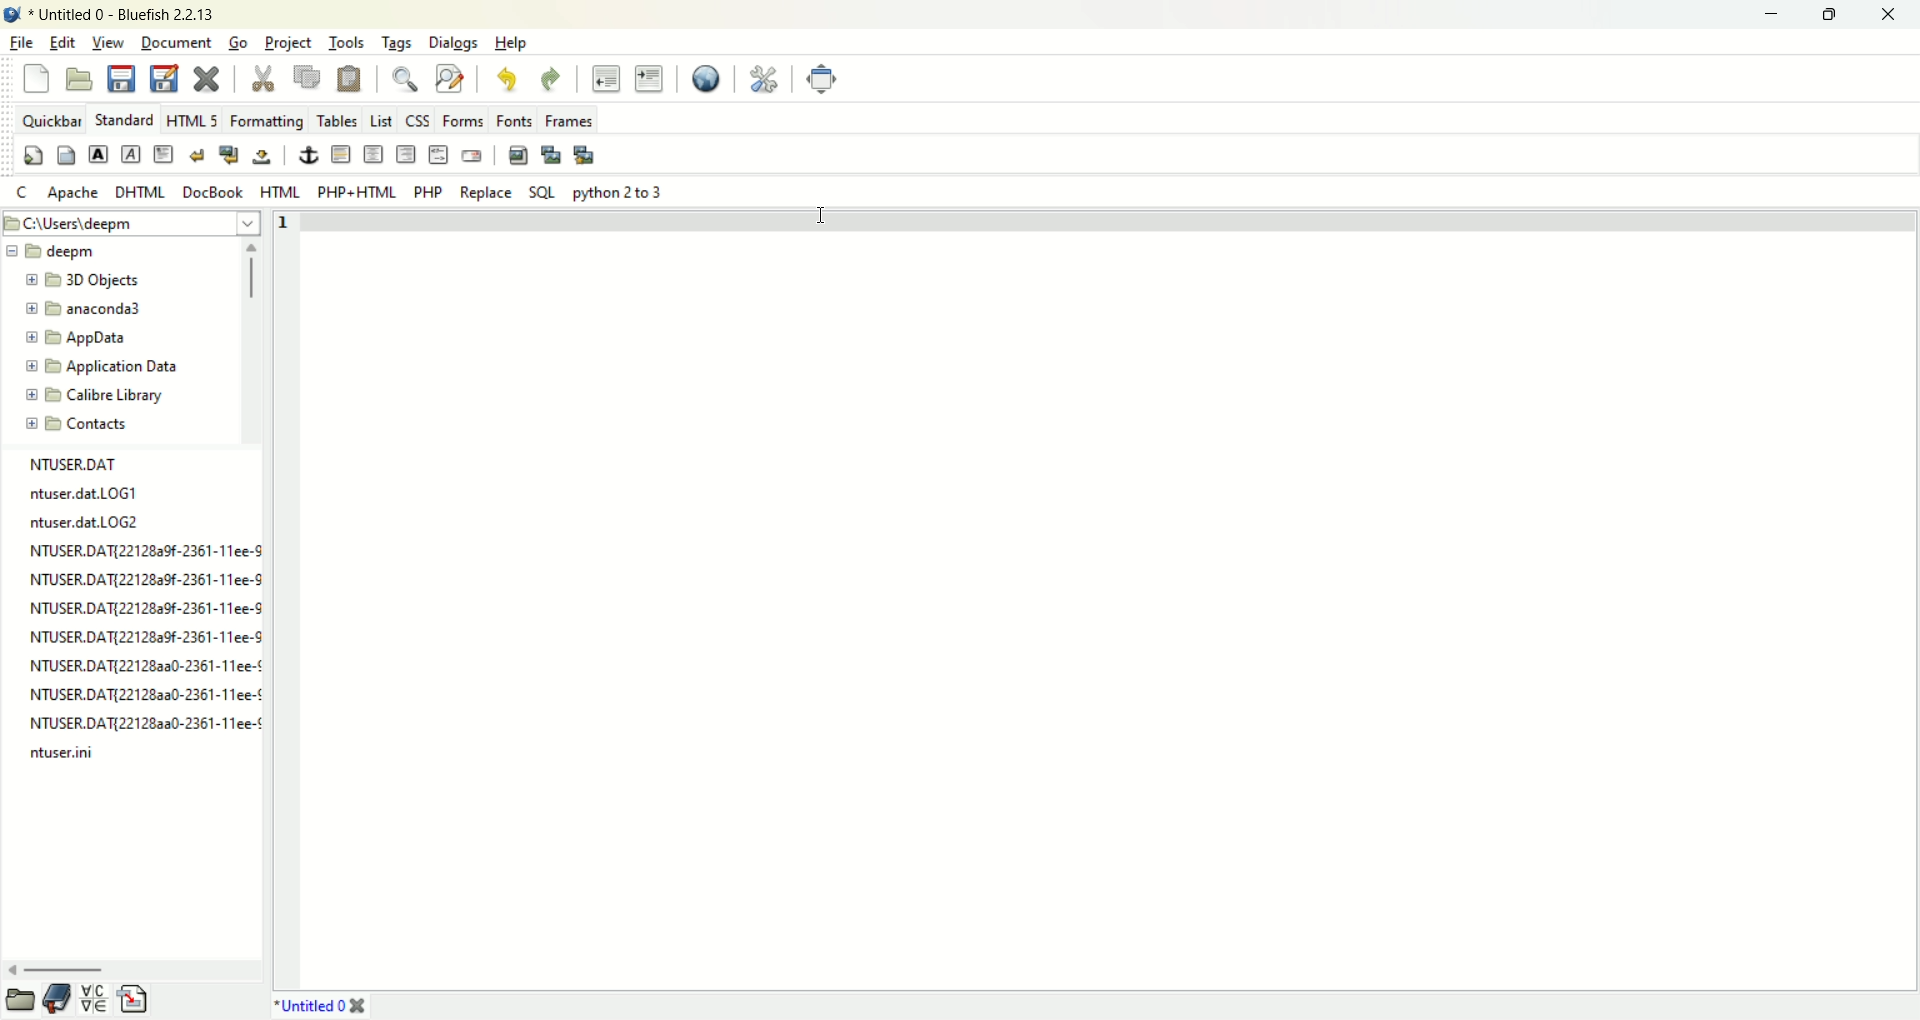  Describe the element at coordinates (97, 395) in the screenshot. I see `Calibre  Library` at that location.